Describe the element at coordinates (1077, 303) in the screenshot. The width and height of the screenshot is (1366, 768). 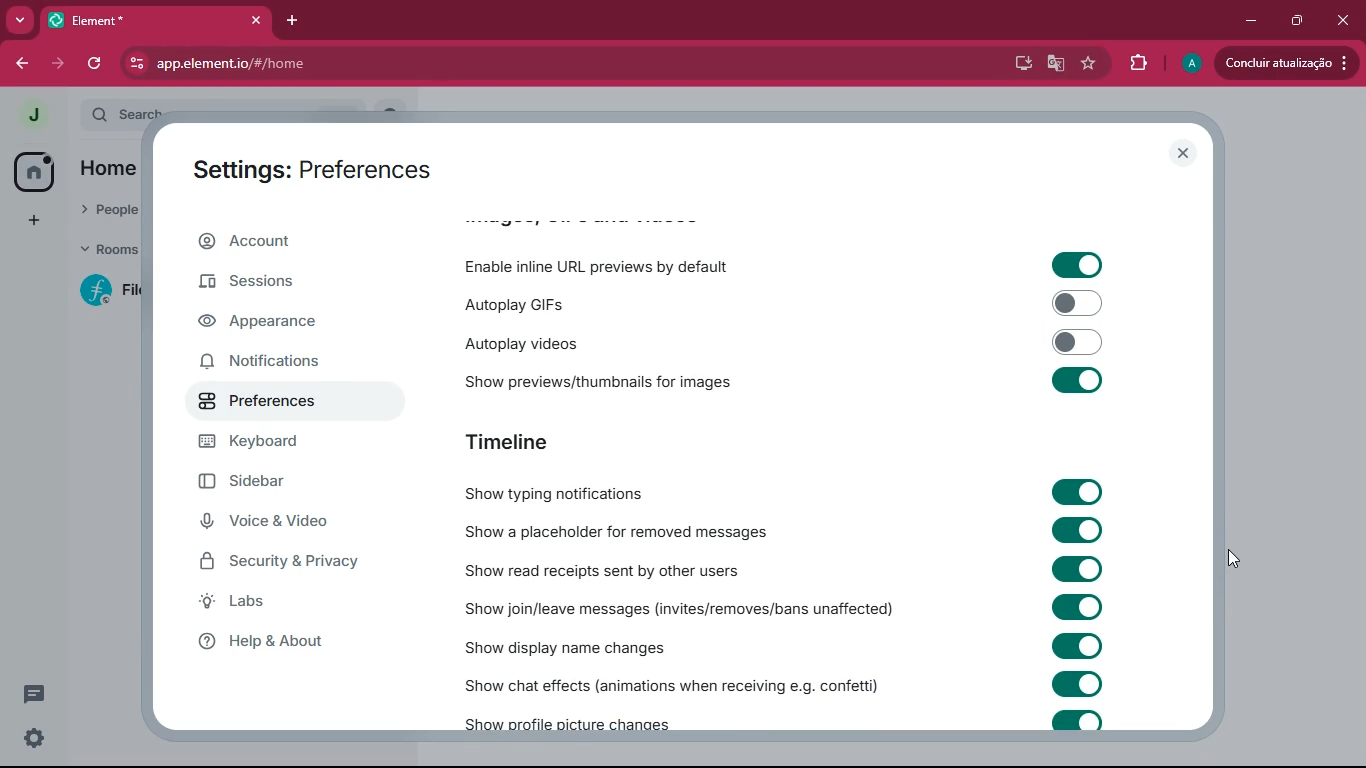
I see `toggle on/off` at that location.